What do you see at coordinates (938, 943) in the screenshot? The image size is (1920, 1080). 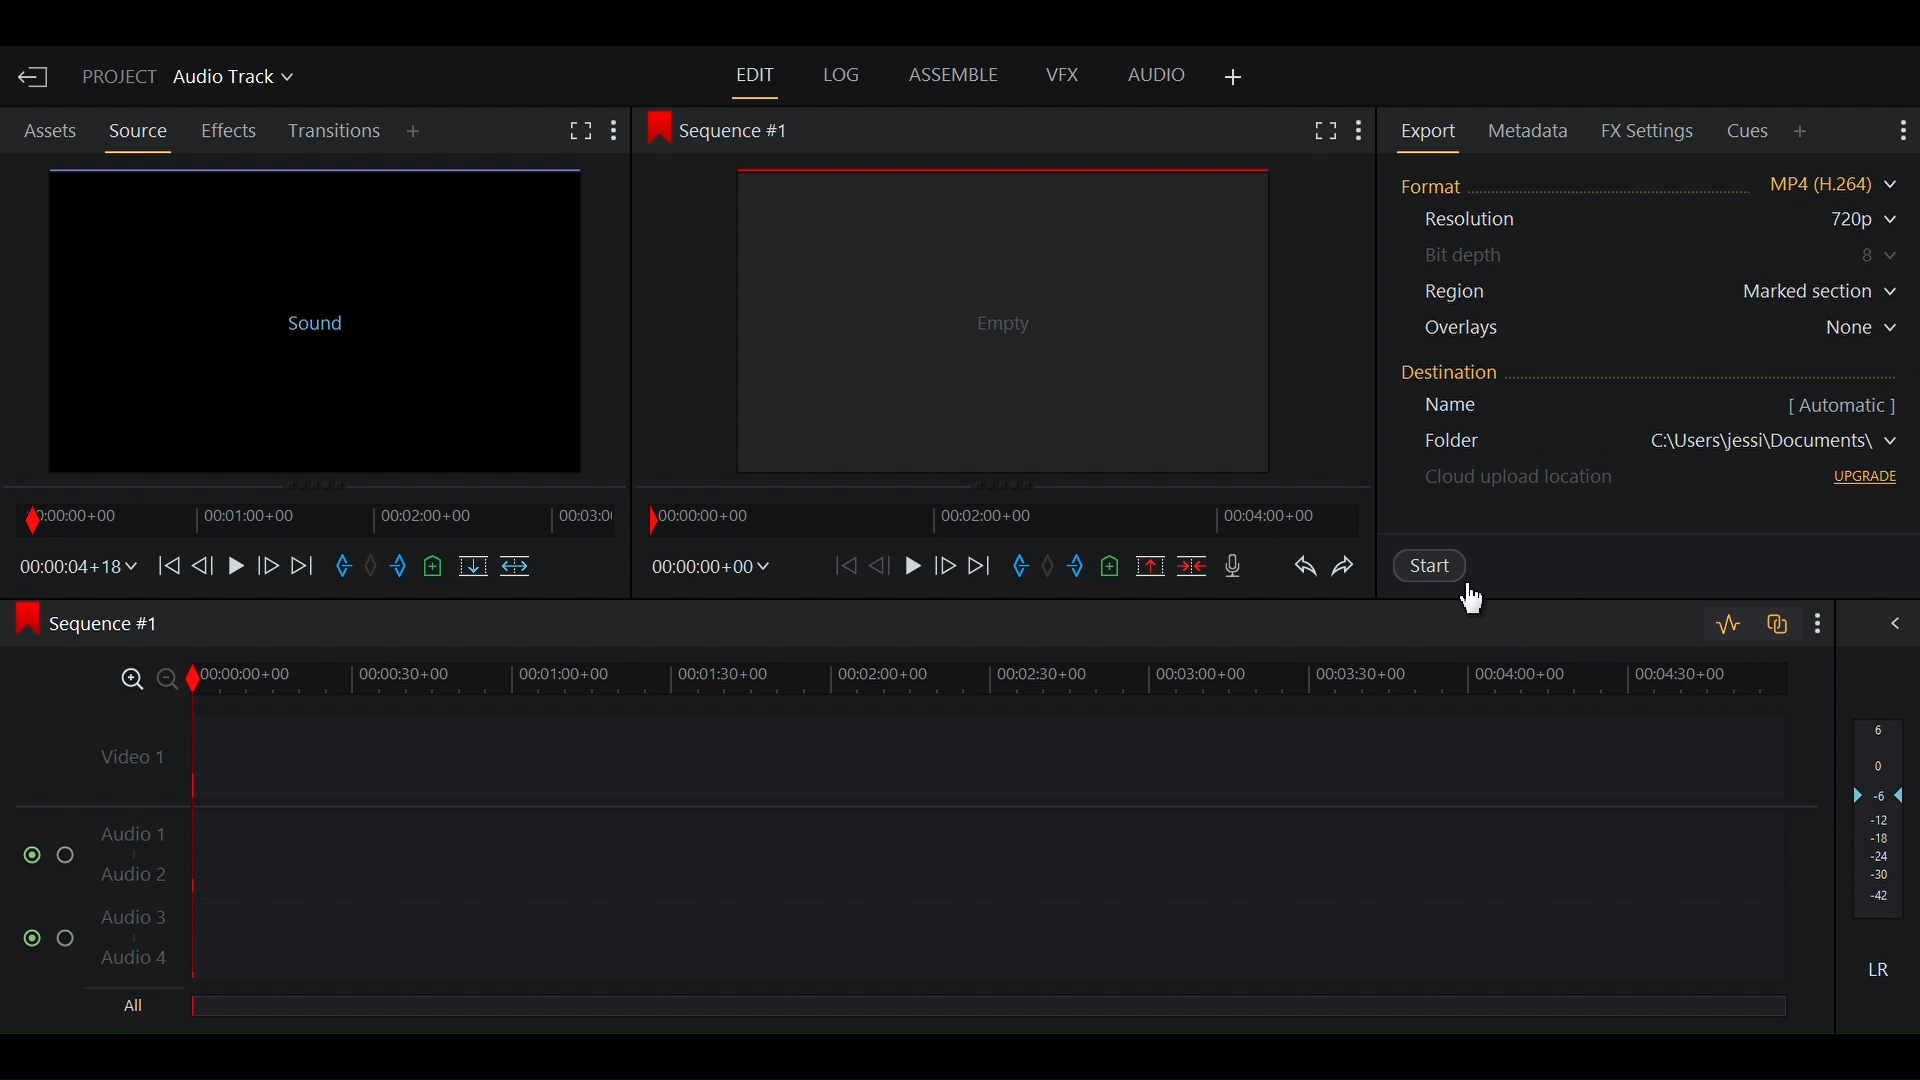 I see `Audio Track 3, Audio Track 4` at bounding box center [938, 943].